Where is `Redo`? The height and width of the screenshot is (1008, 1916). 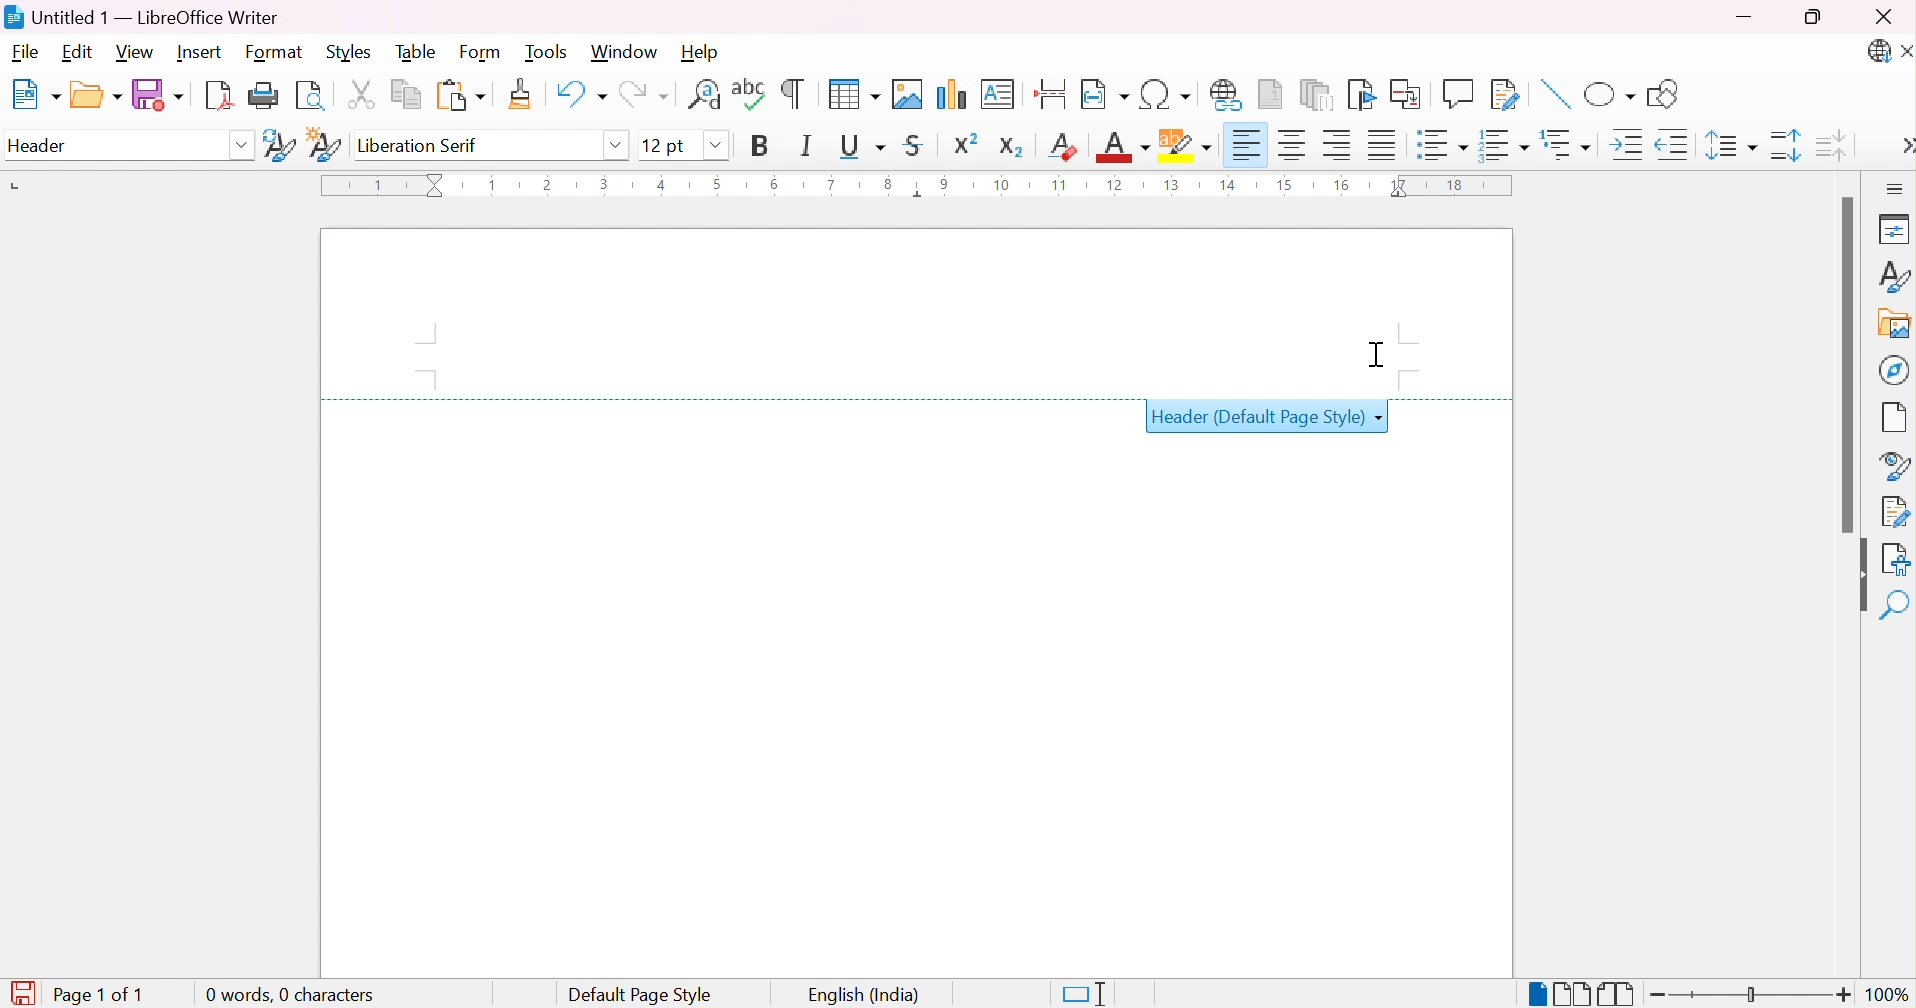
Redo is located at coordinates (649, 94).